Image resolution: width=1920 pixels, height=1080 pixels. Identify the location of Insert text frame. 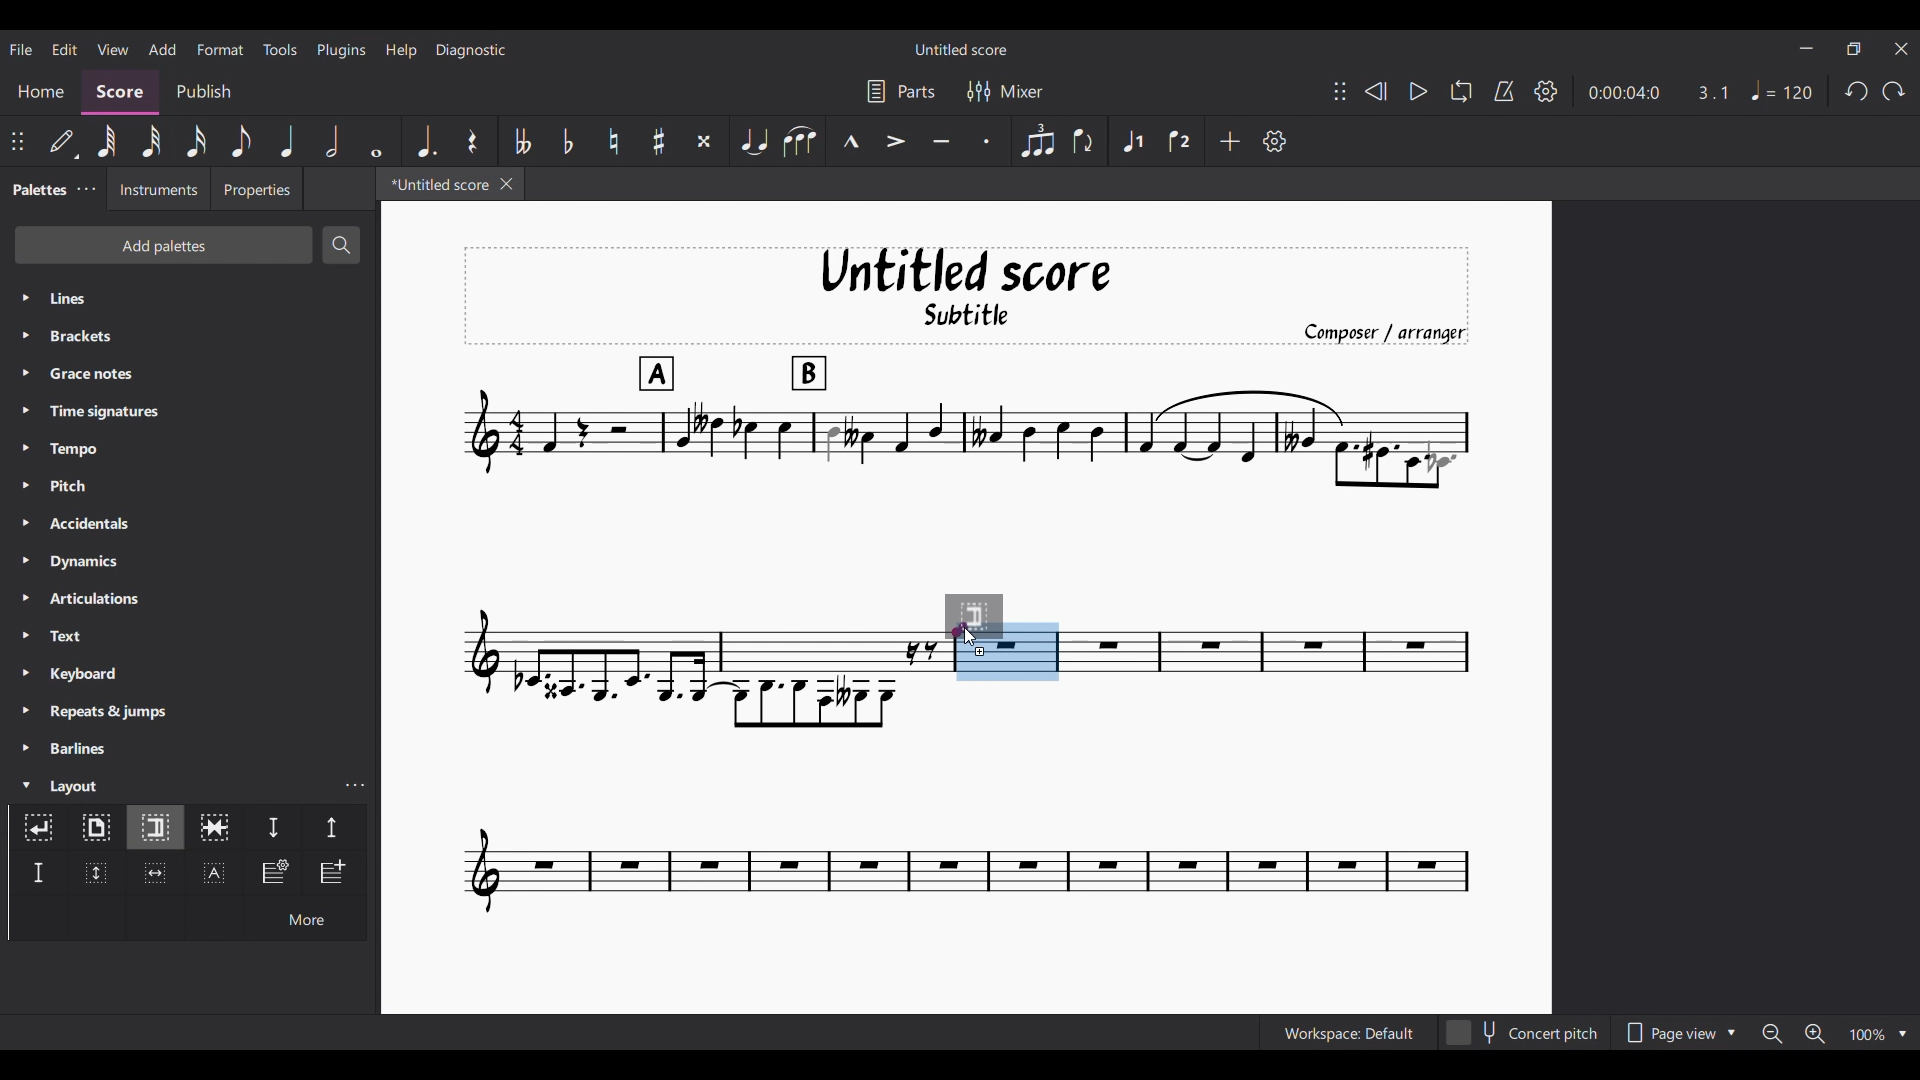
(215, 872).